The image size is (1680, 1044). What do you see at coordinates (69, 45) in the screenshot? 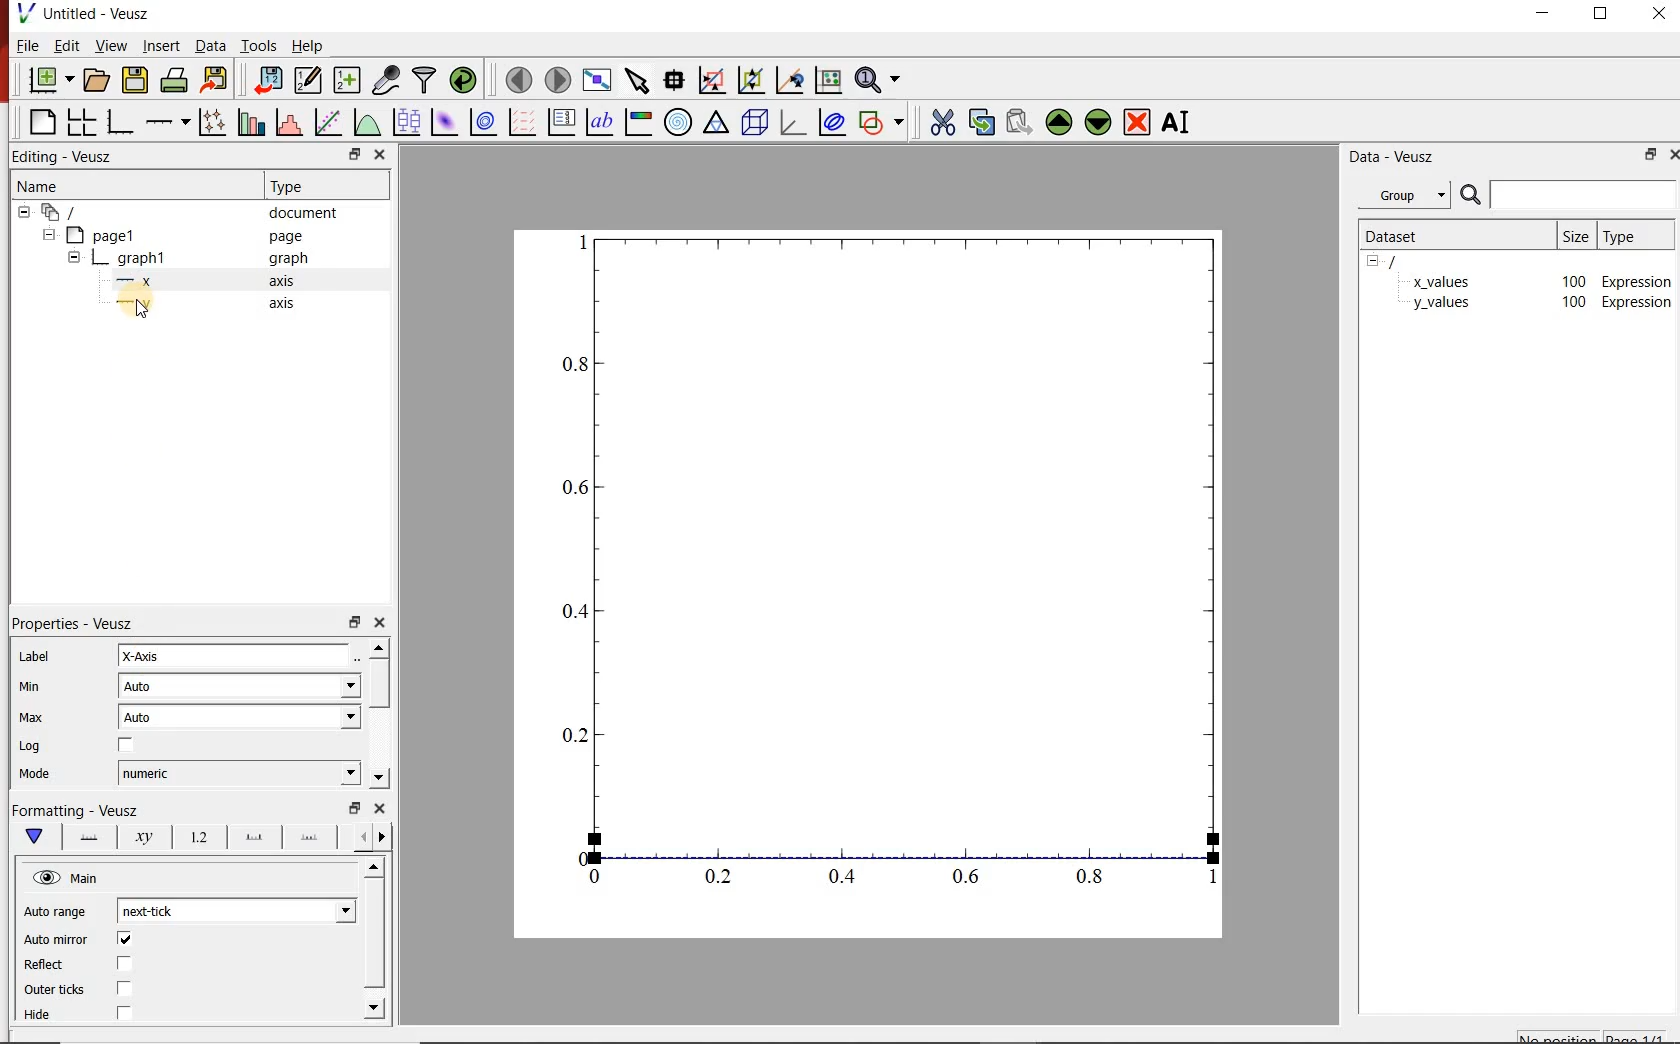
I see `edit ` at bounding box center [69, 45].